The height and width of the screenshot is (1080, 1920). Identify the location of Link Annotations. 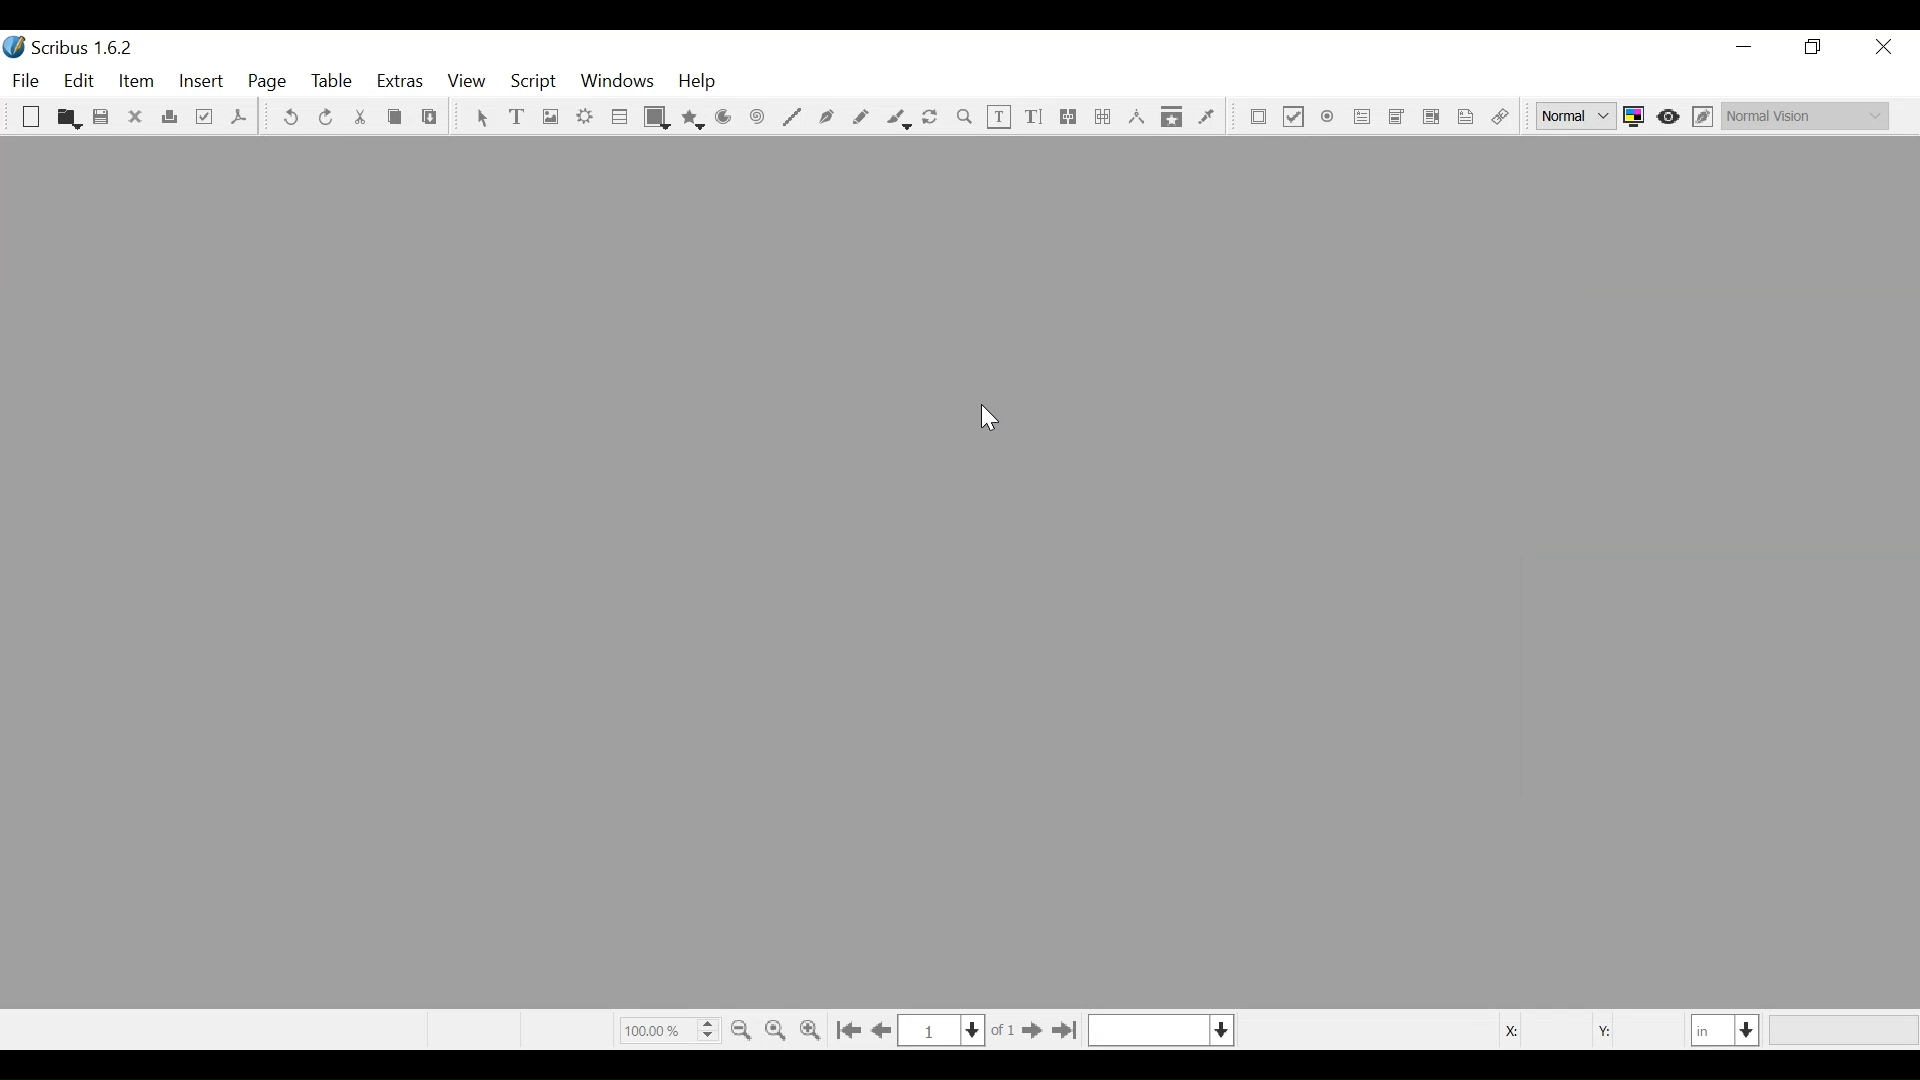
(1497, 118).